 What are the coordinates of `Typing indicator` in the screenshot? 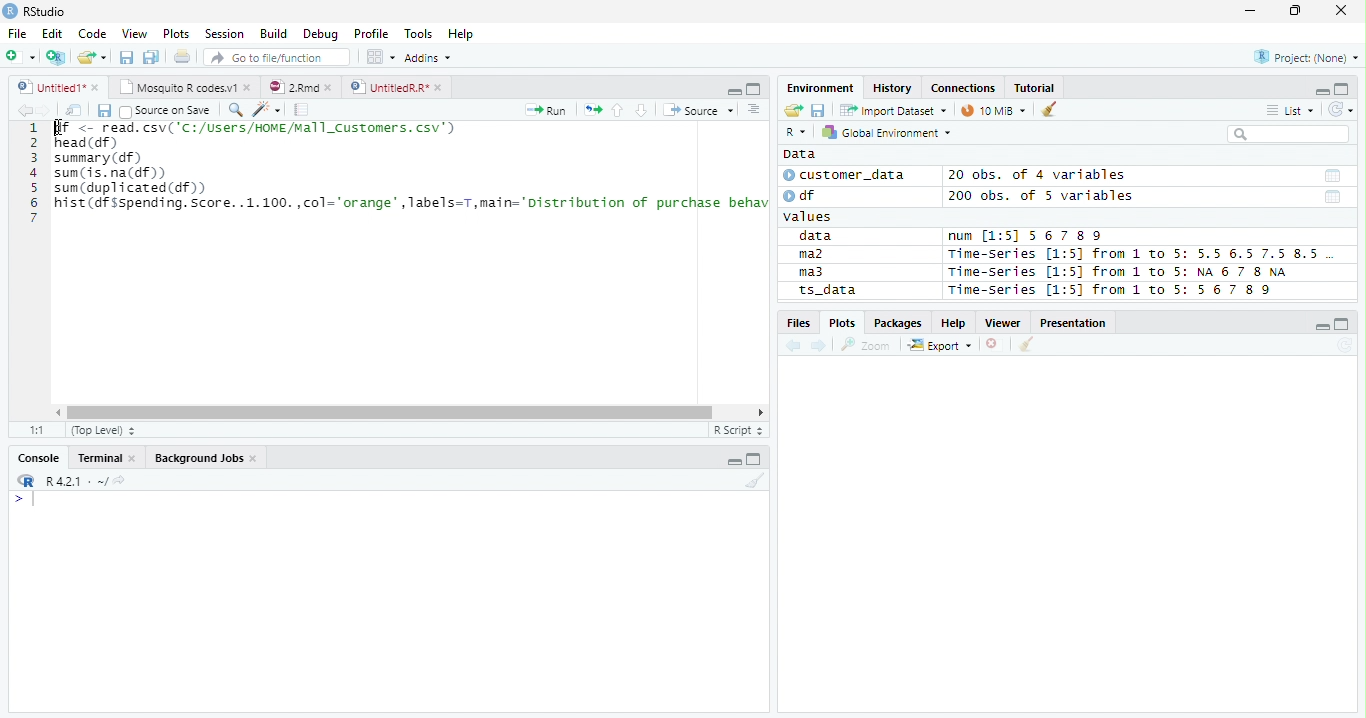 It's located at (33, 500).